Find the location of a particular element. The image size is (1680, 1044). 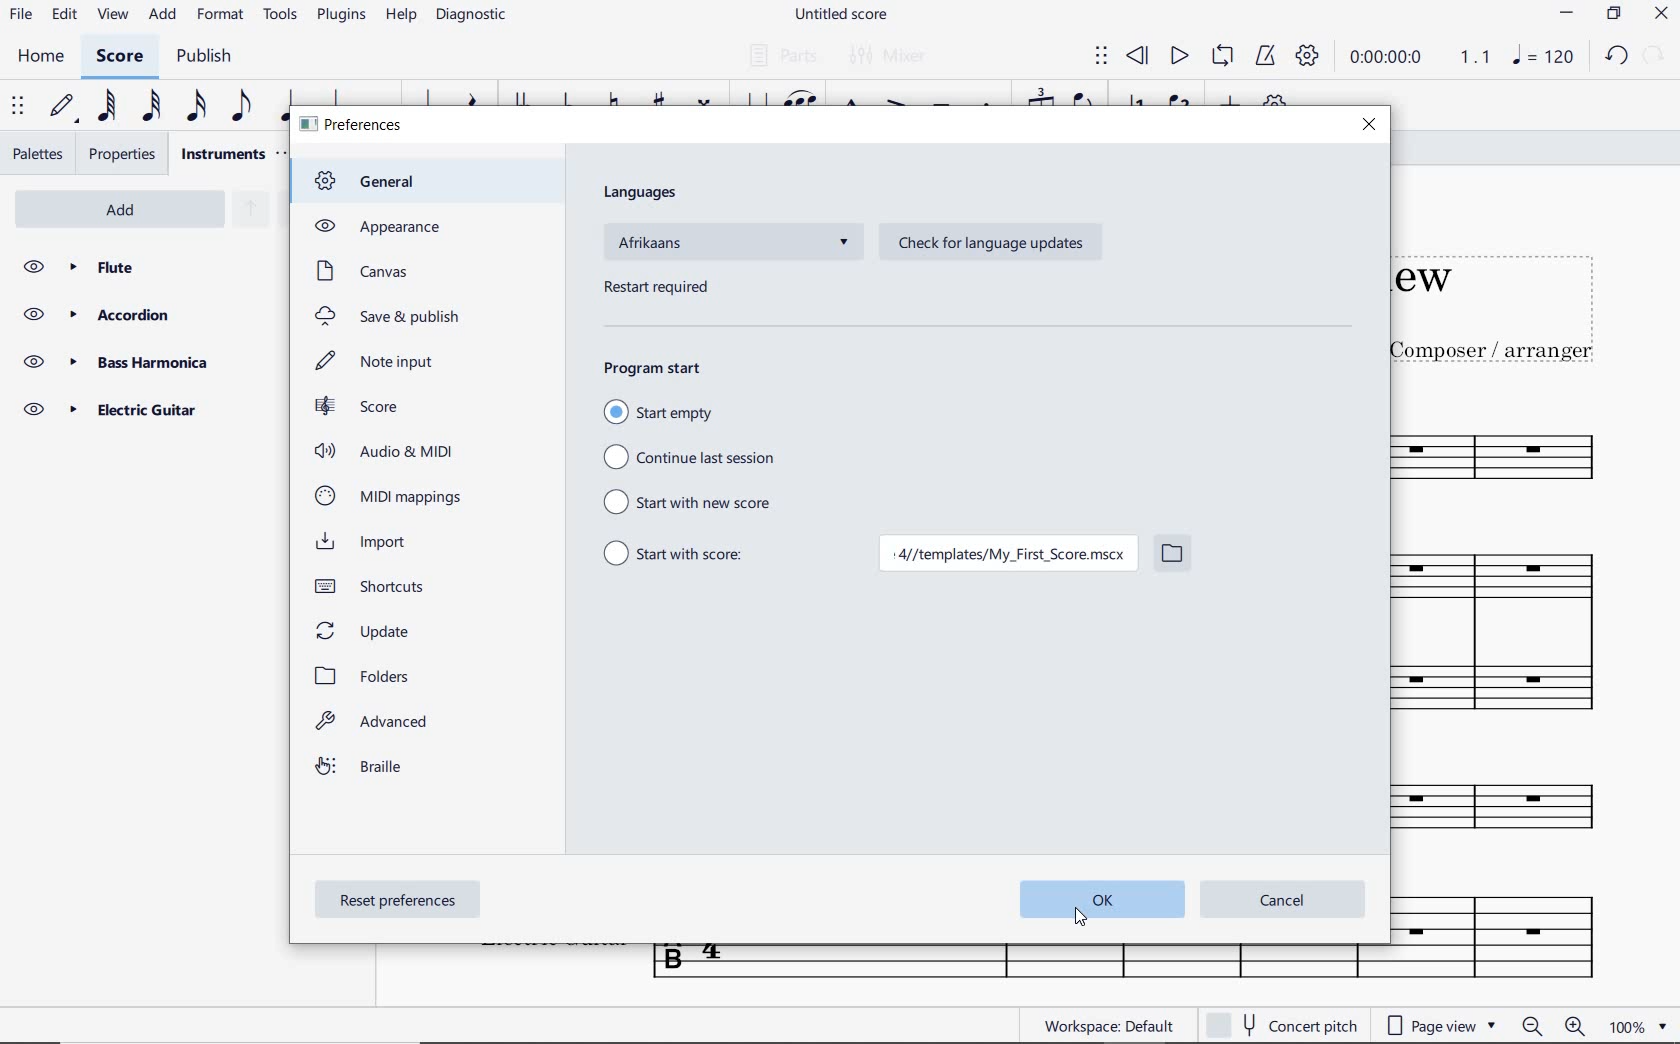

select to move is located at coordinates (1101, 57).